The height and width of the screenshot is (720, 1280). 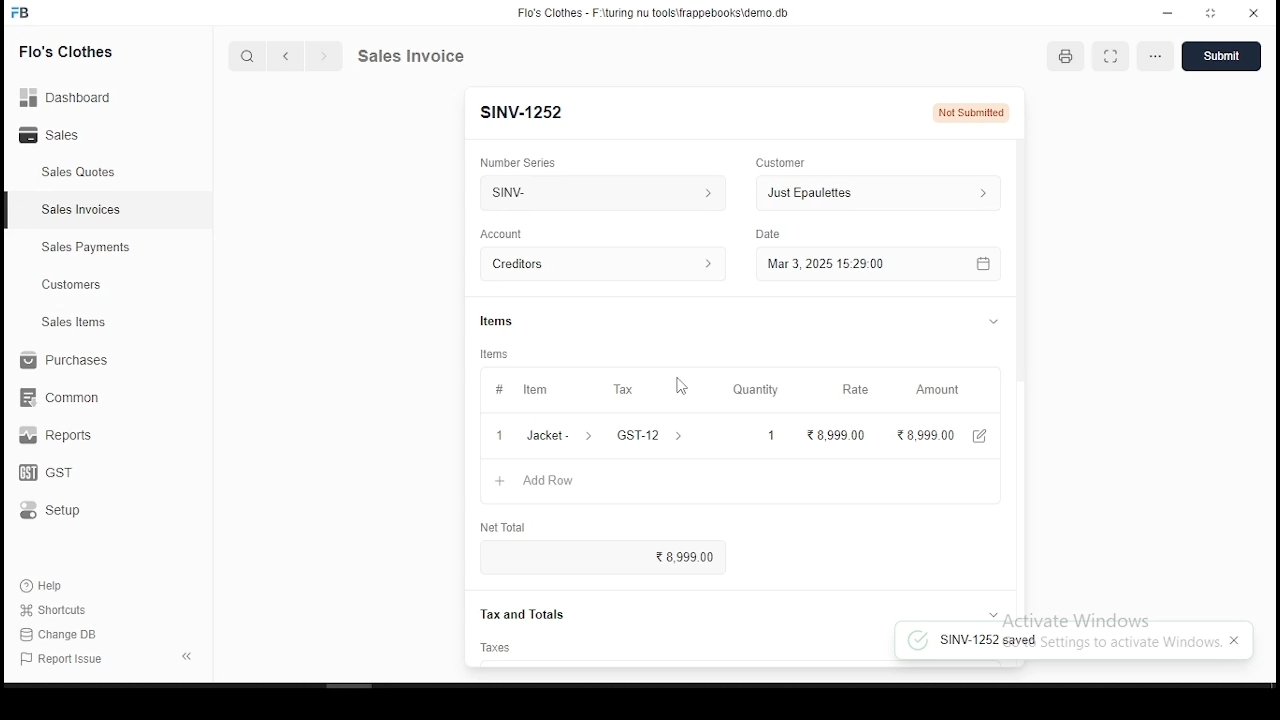 What do you see at coordinates (992, 265) in the screenshot?
I see `calendar` at bounding box center [992, 265].